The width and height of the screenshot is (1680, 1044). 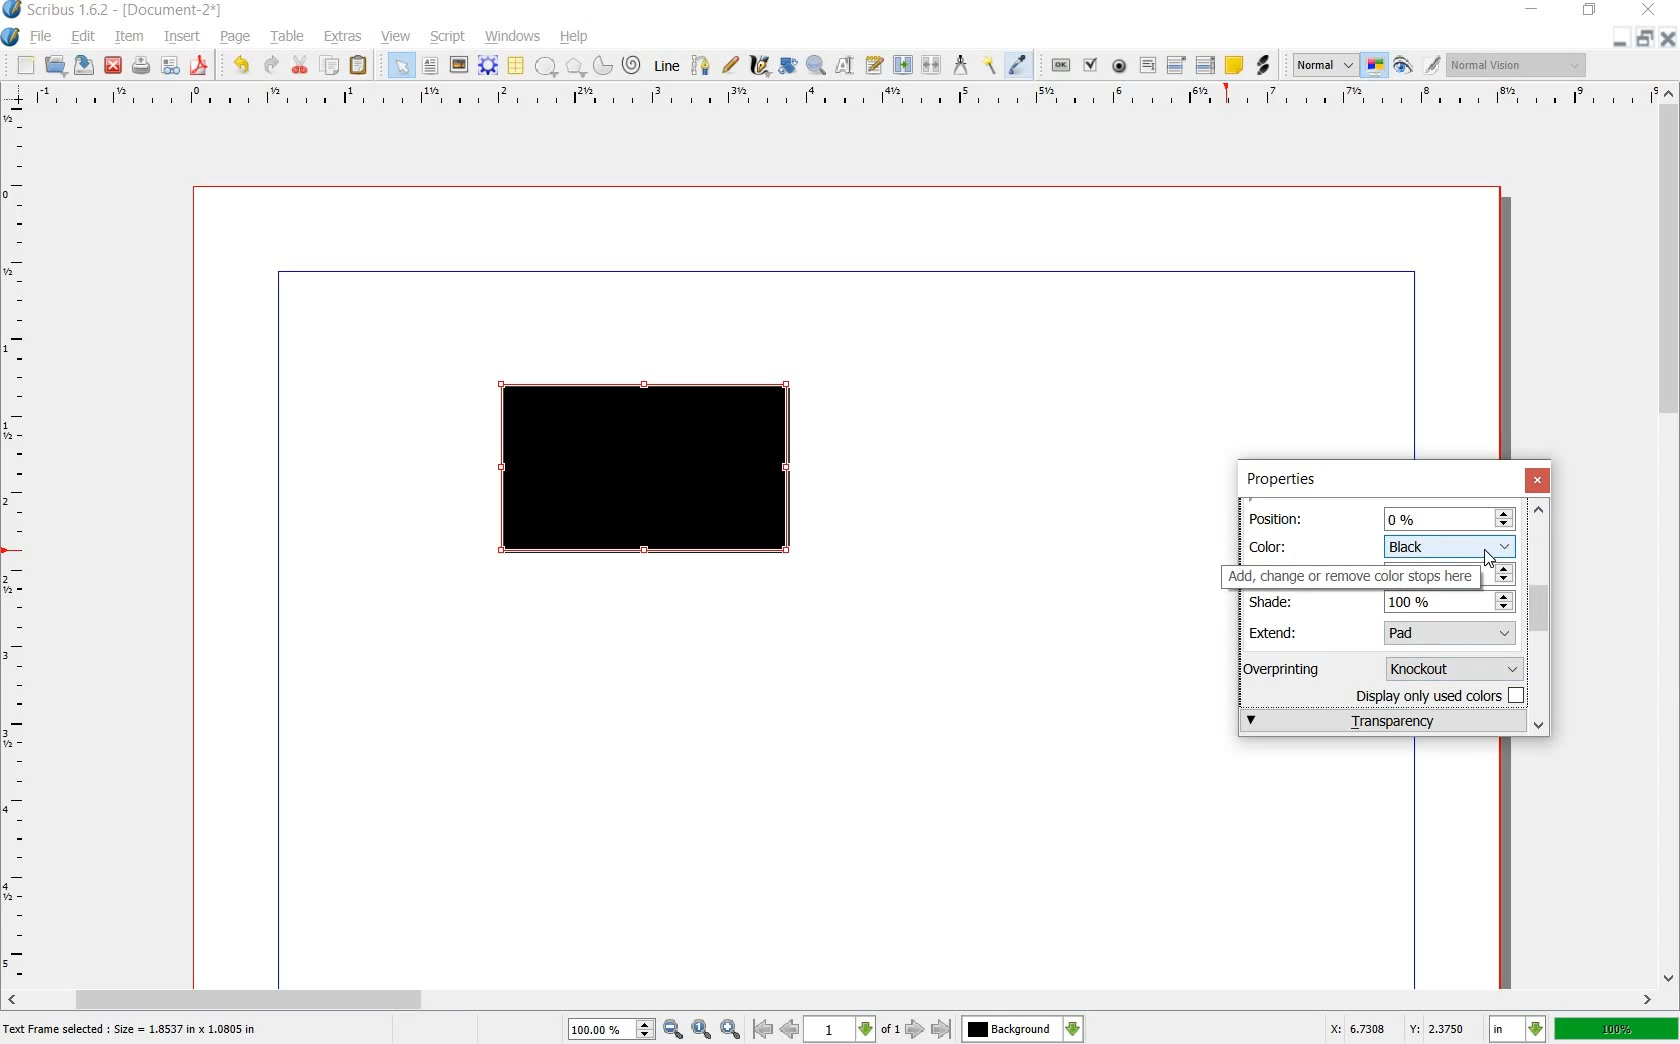 What do you see at coordinates (86, 65) in the screenshot?
I see `save` at bounding box center [86, 65].